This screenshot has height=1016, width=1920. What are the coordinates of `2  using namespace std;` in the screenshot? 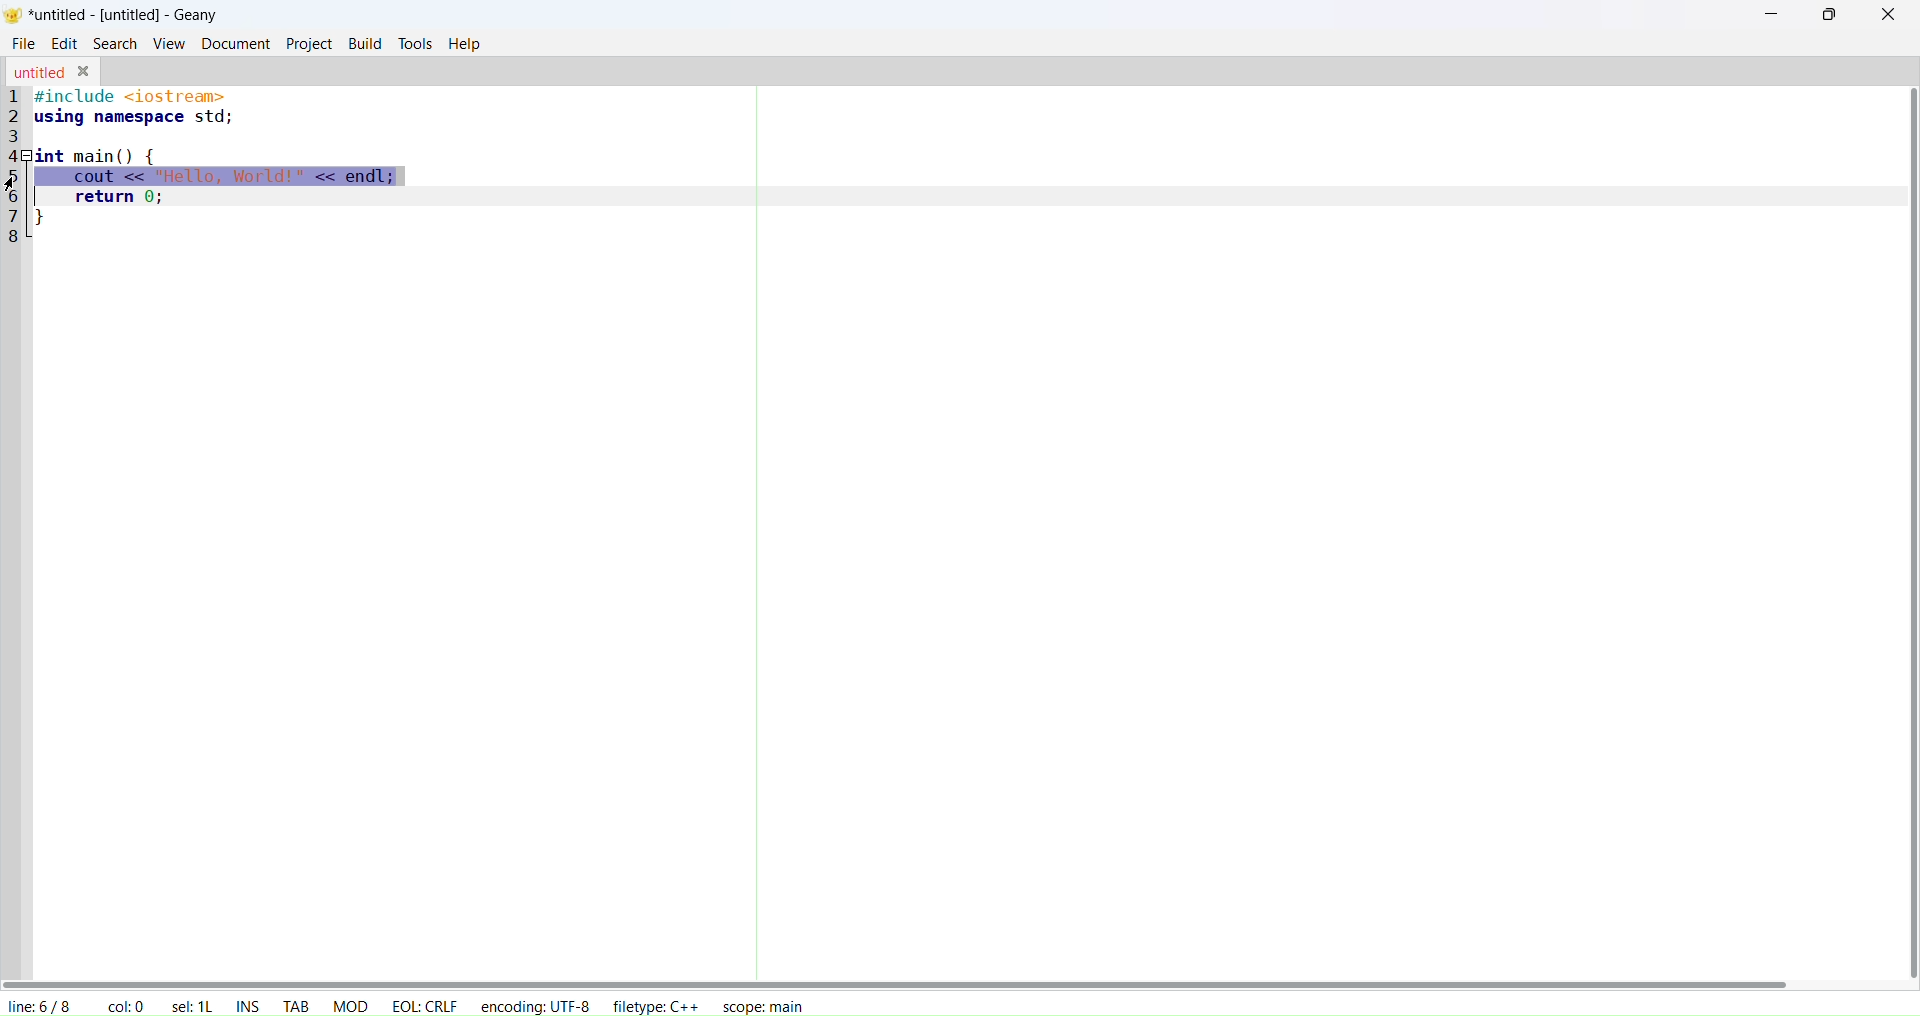 It's located at (128, 118).